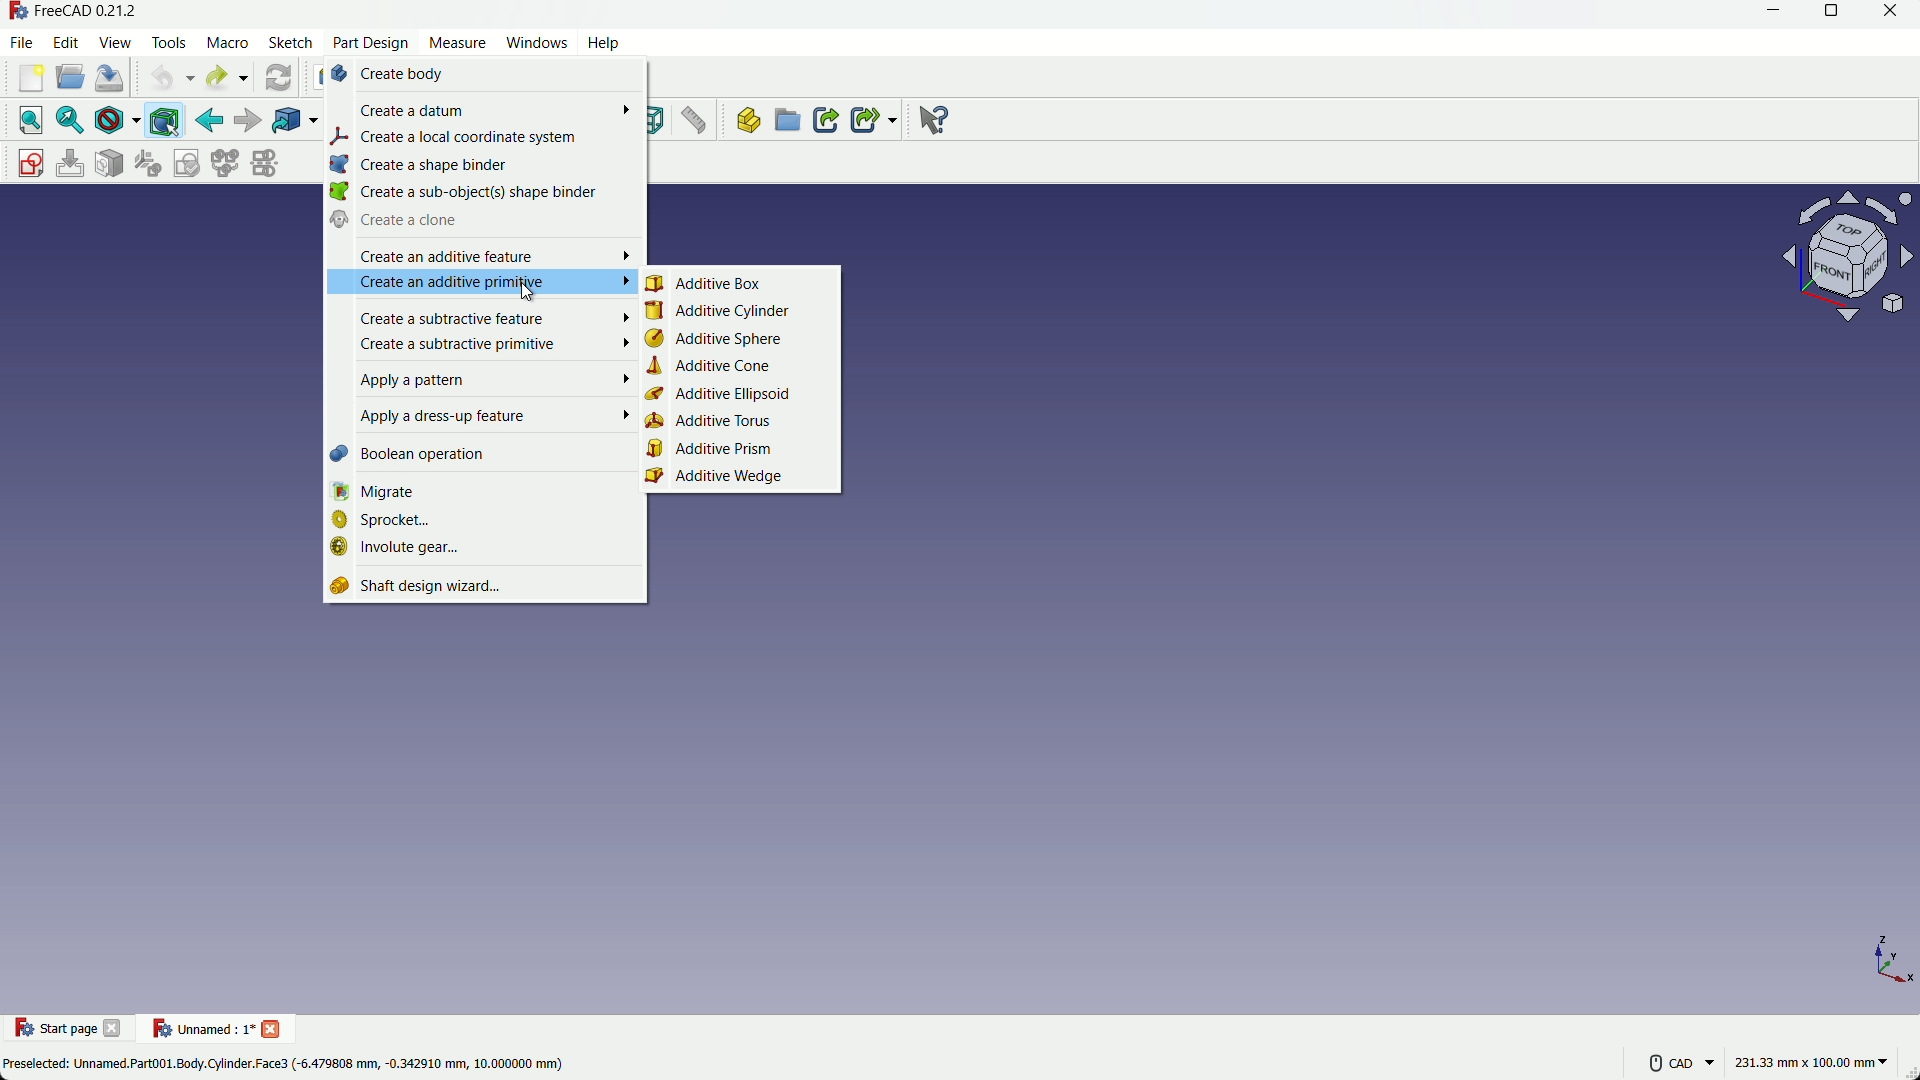 This screenshot has height=1080, width=1920. What do you see at coordinates (162, 80) in the screenshot?
I see `undo` at bounding box center [162, 80].